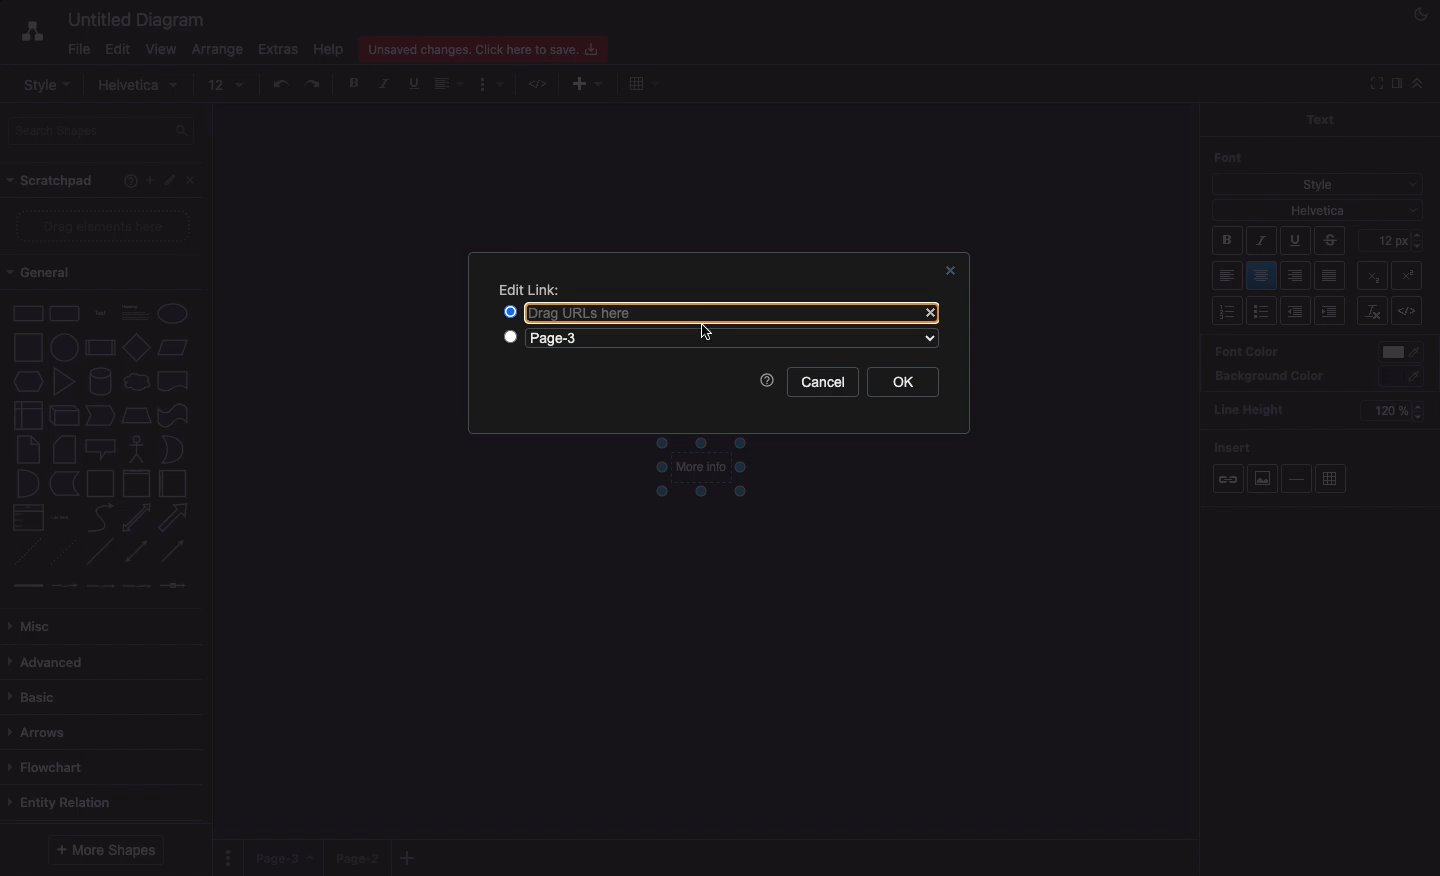 This screenshot has width=1440, height=876. Describe the element at coordinates (607, 339) in the screenshot. I see `Page-3` at that location.